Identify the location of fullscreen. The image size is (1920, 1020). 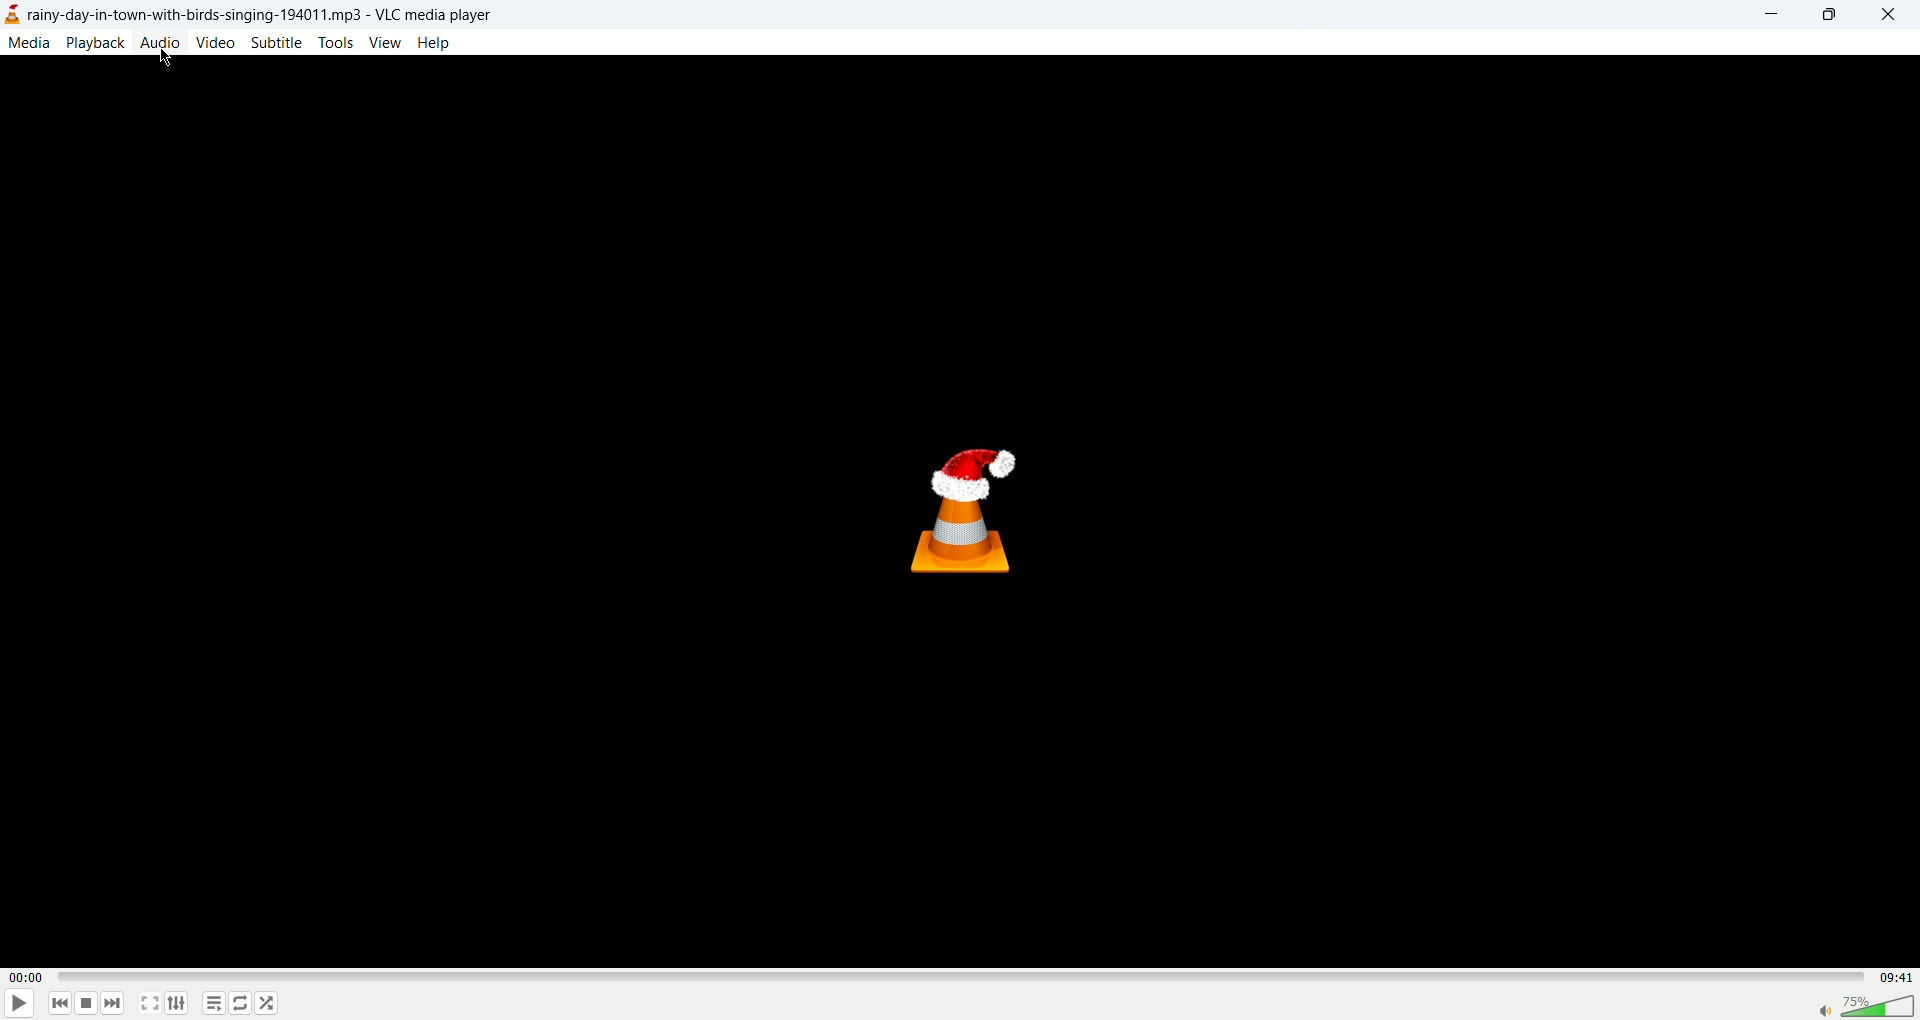
(152, 1002).